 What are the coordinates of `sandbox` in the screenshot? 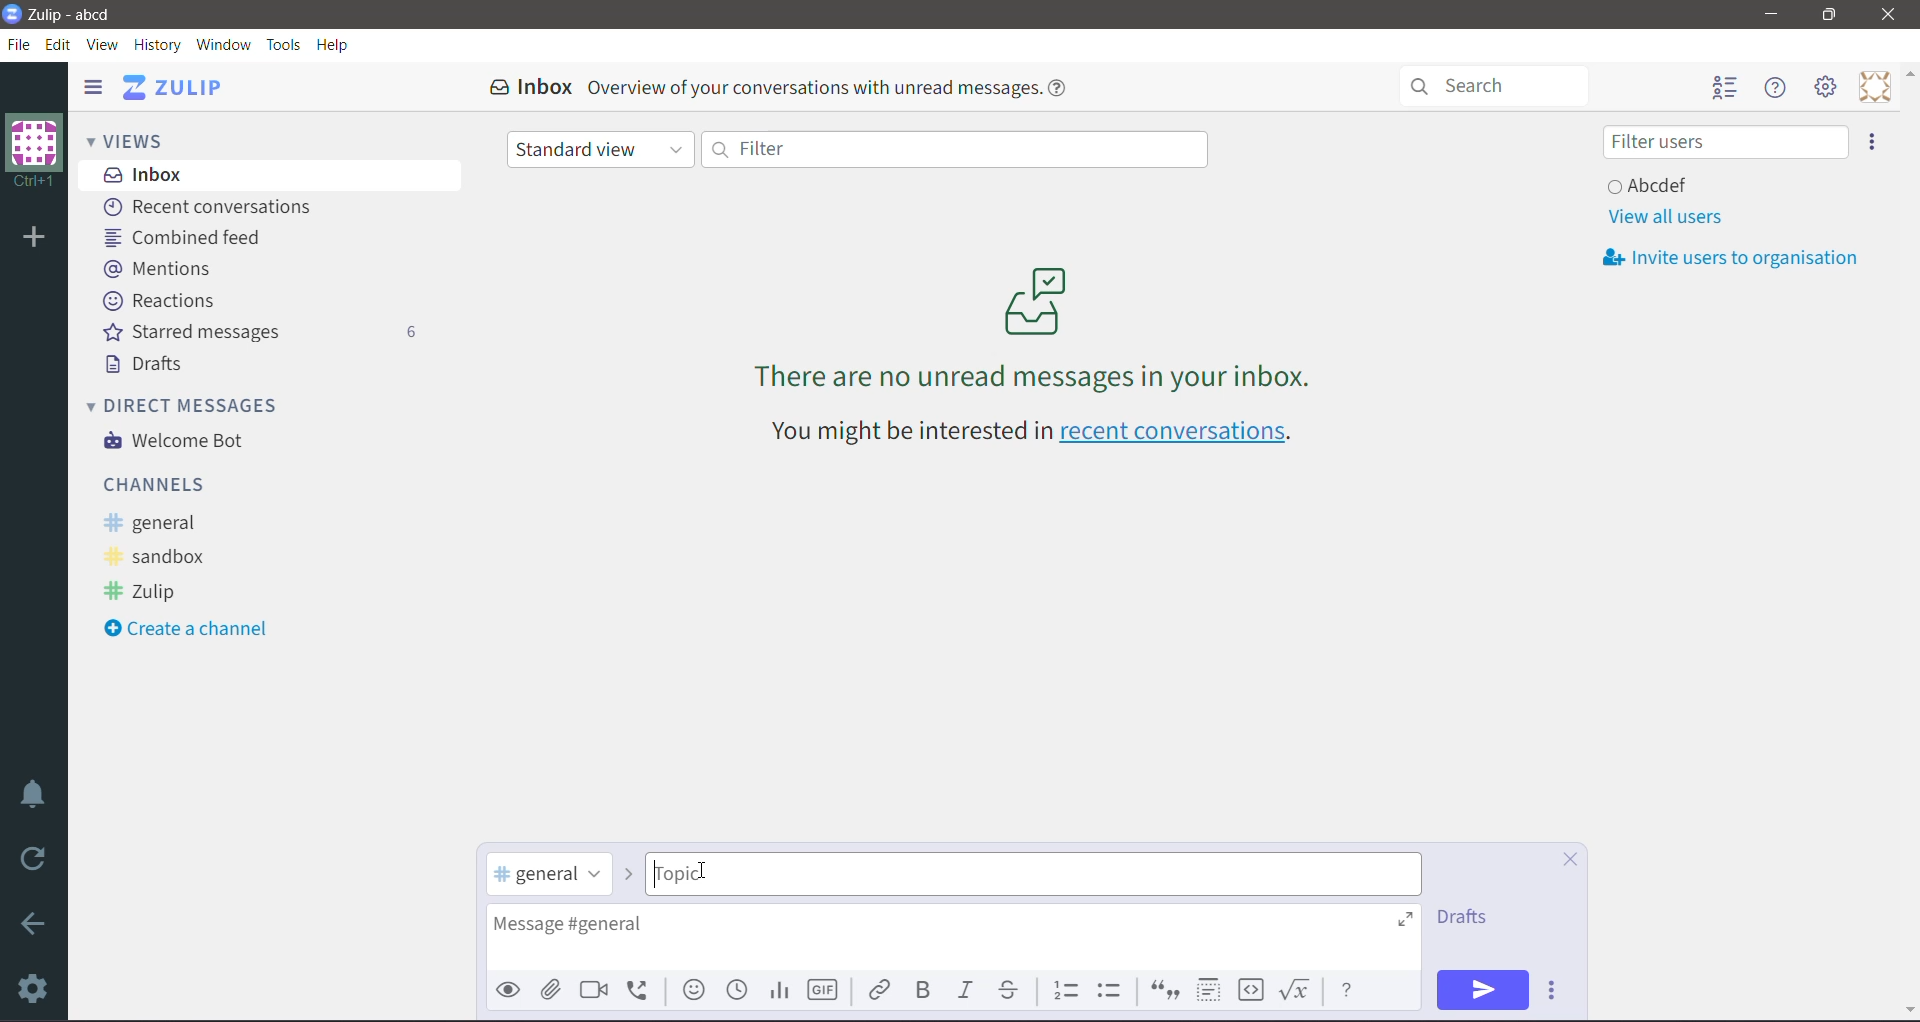 It's located at (163, 558).